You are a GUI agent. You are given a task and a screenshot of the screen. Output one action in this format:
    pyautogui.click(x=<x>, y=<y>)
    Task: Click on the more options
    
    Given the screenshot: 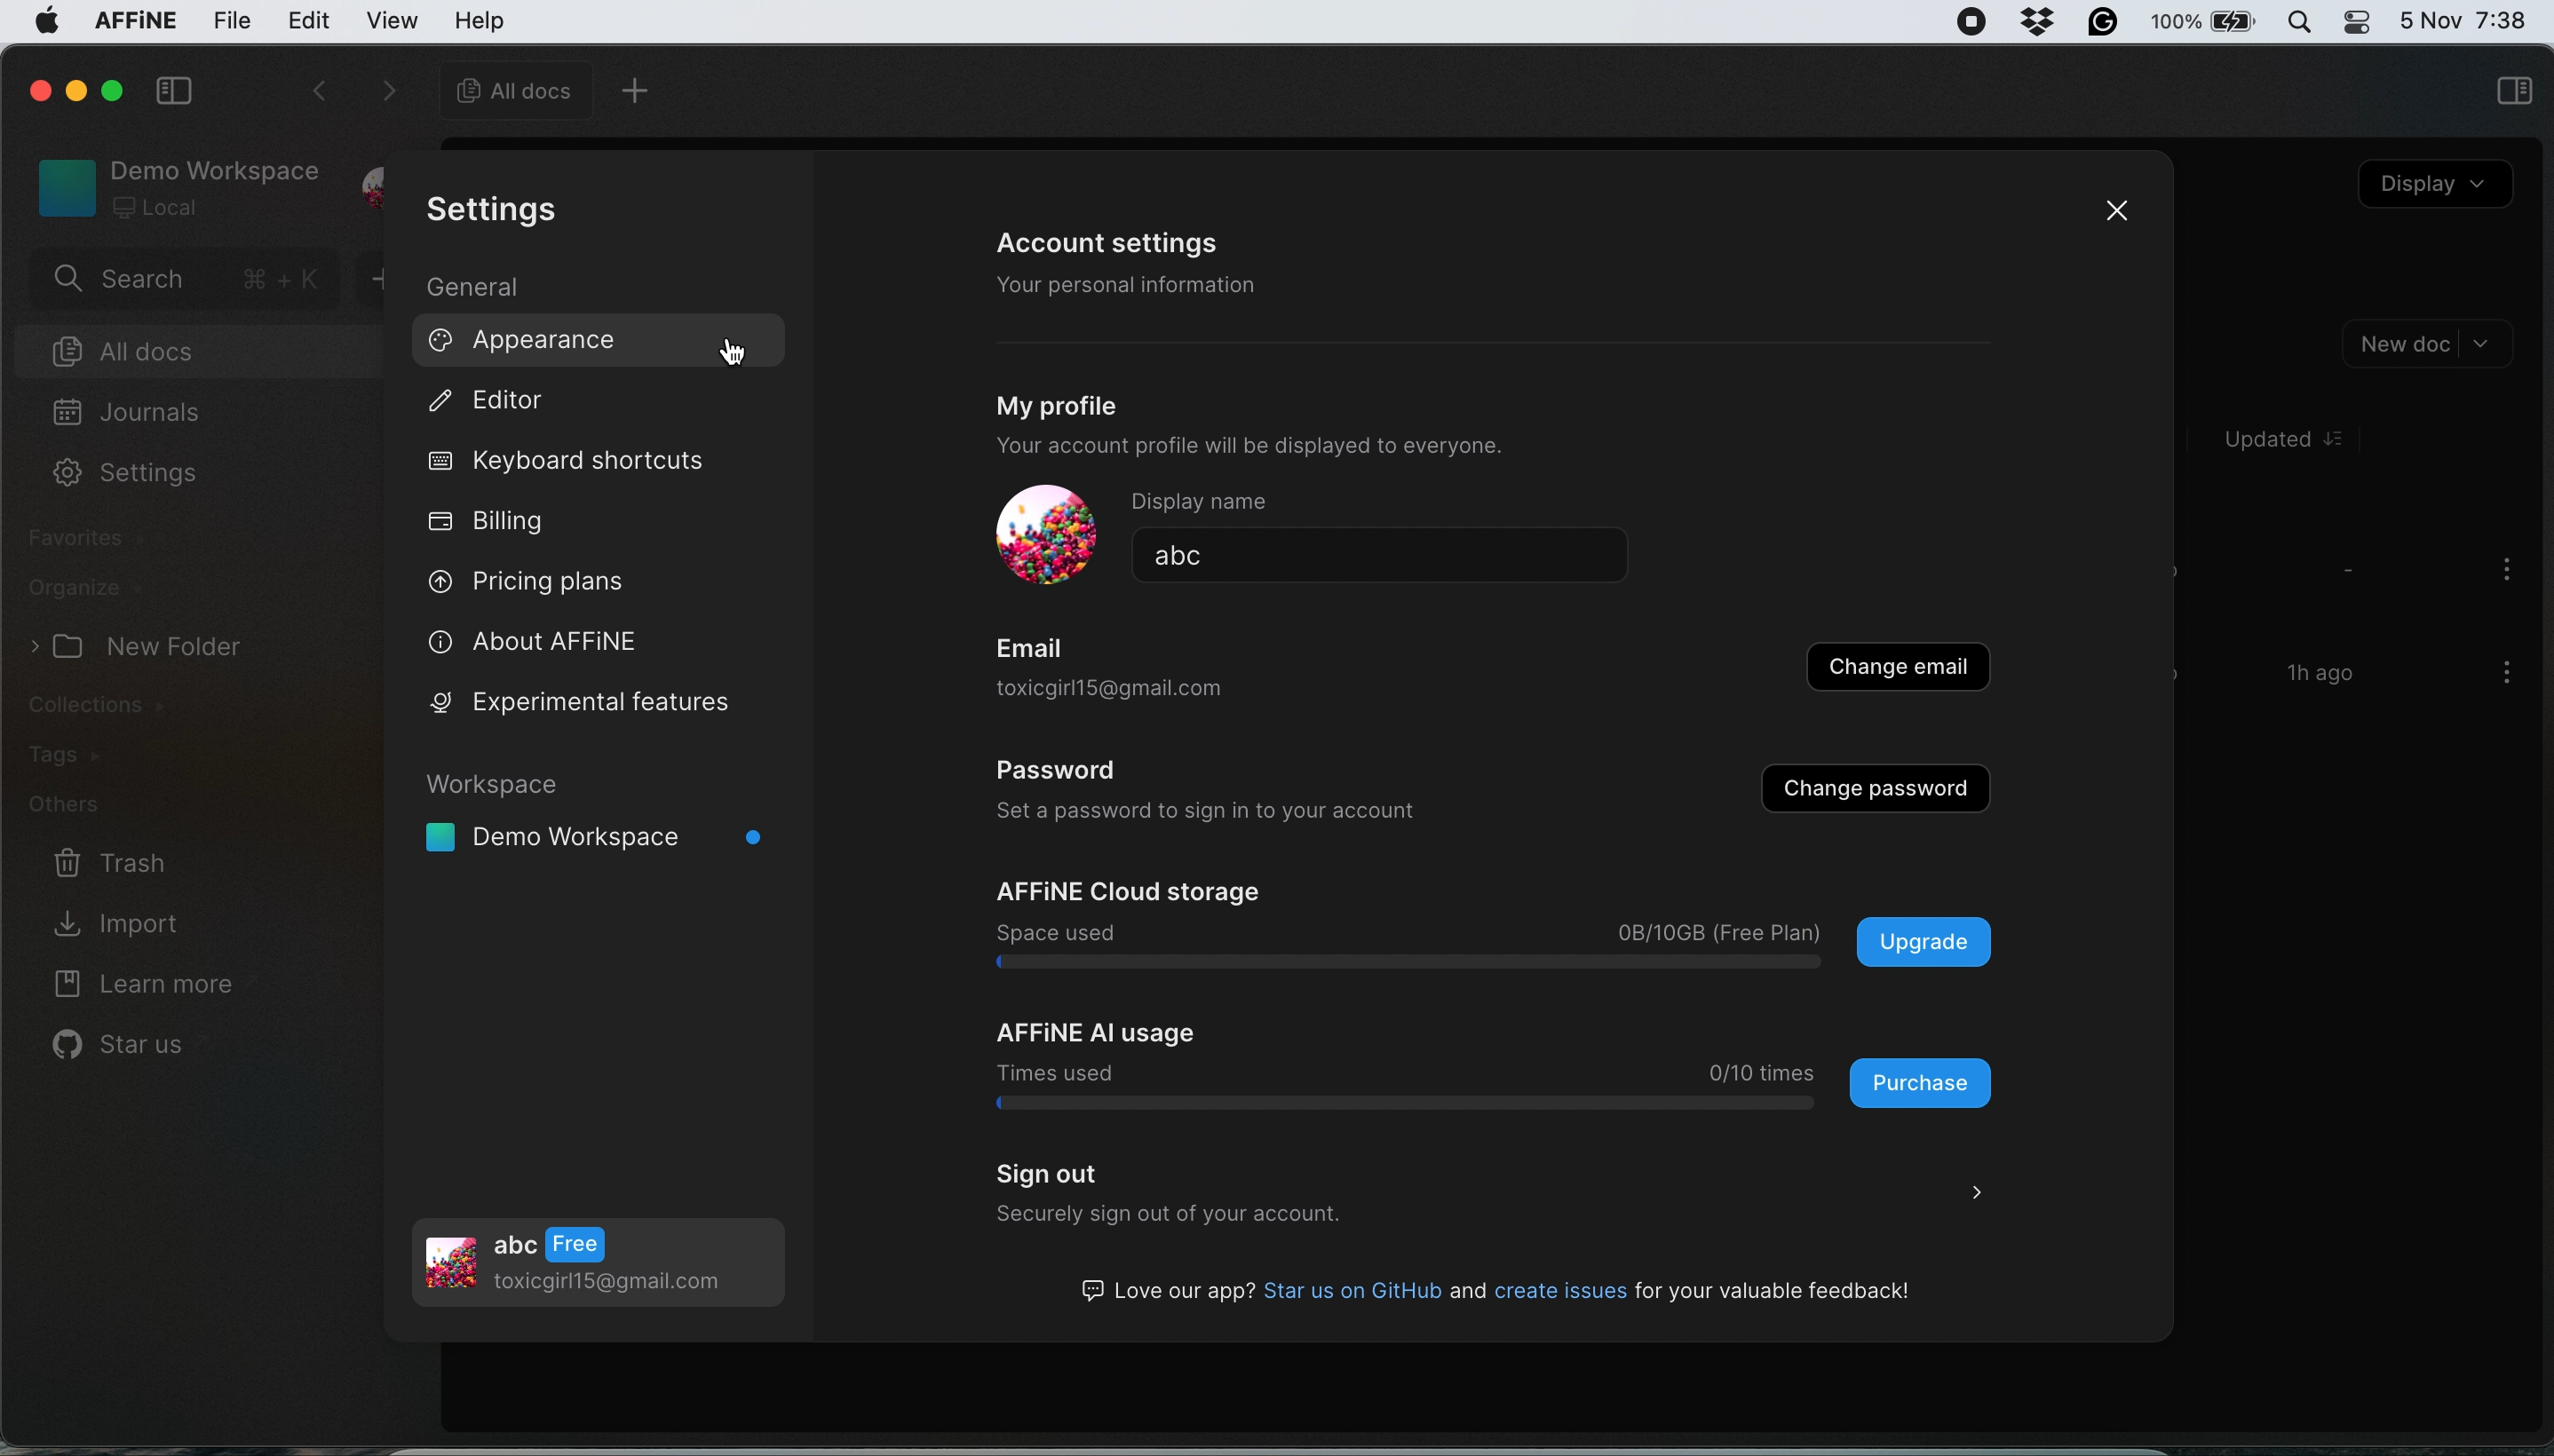 What is the action you would take?
    pyautogui.click(x=2499, y=573)
    